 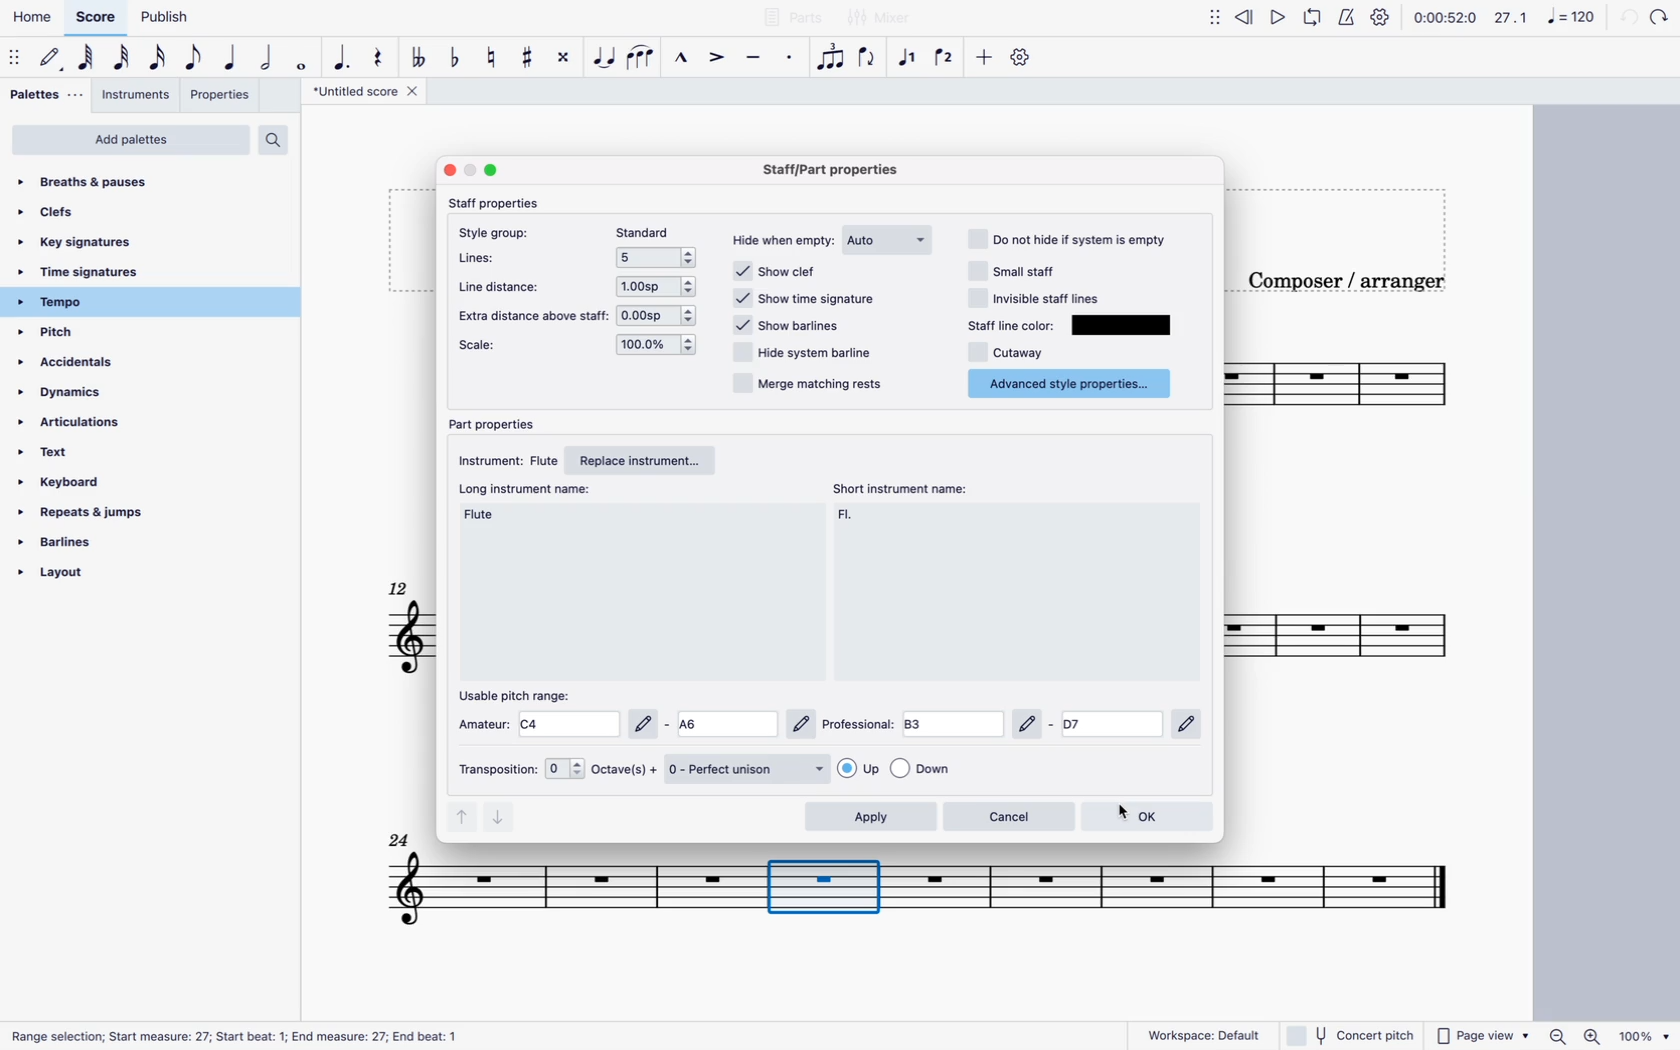 What do you see at coordinates (344, 58) in the screenshot?
I see `augmentative dot` at bounding box center [344, 58].